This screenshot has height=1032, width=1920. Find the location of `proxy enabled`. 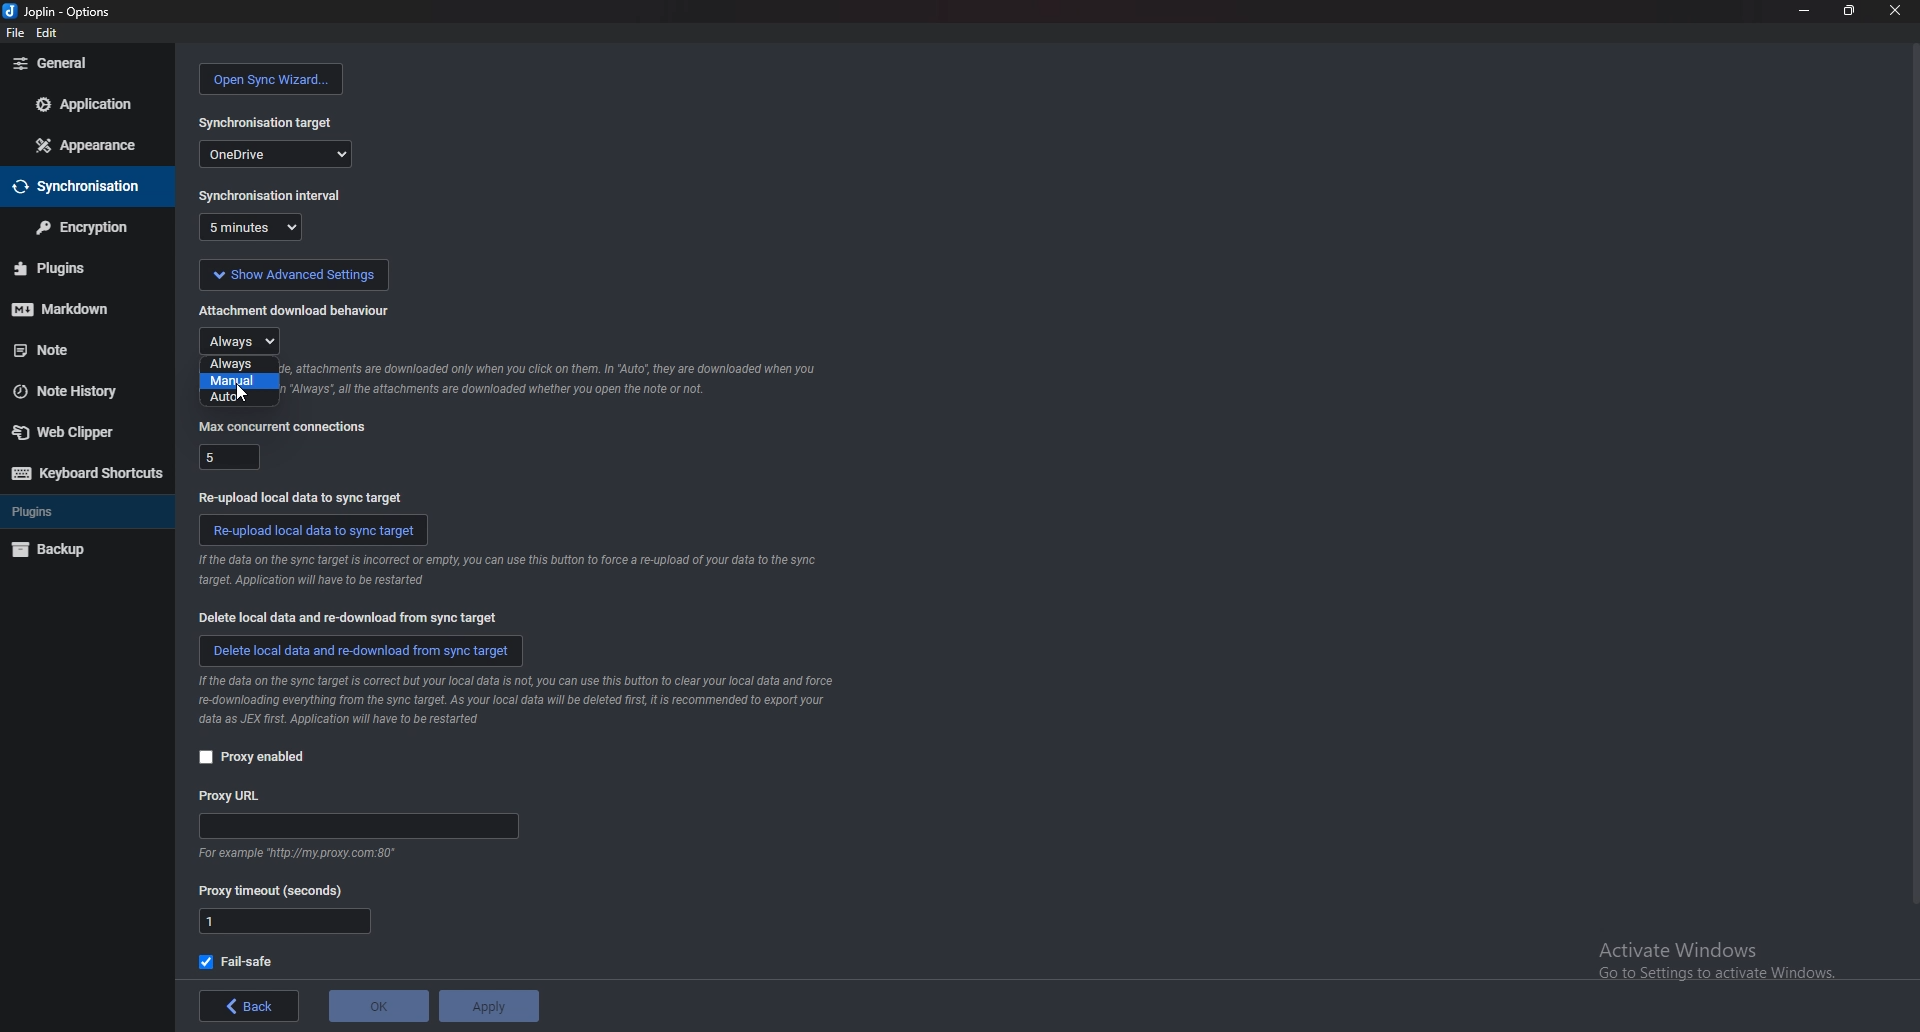

proxy enabled is located at coordinates (261, 757).